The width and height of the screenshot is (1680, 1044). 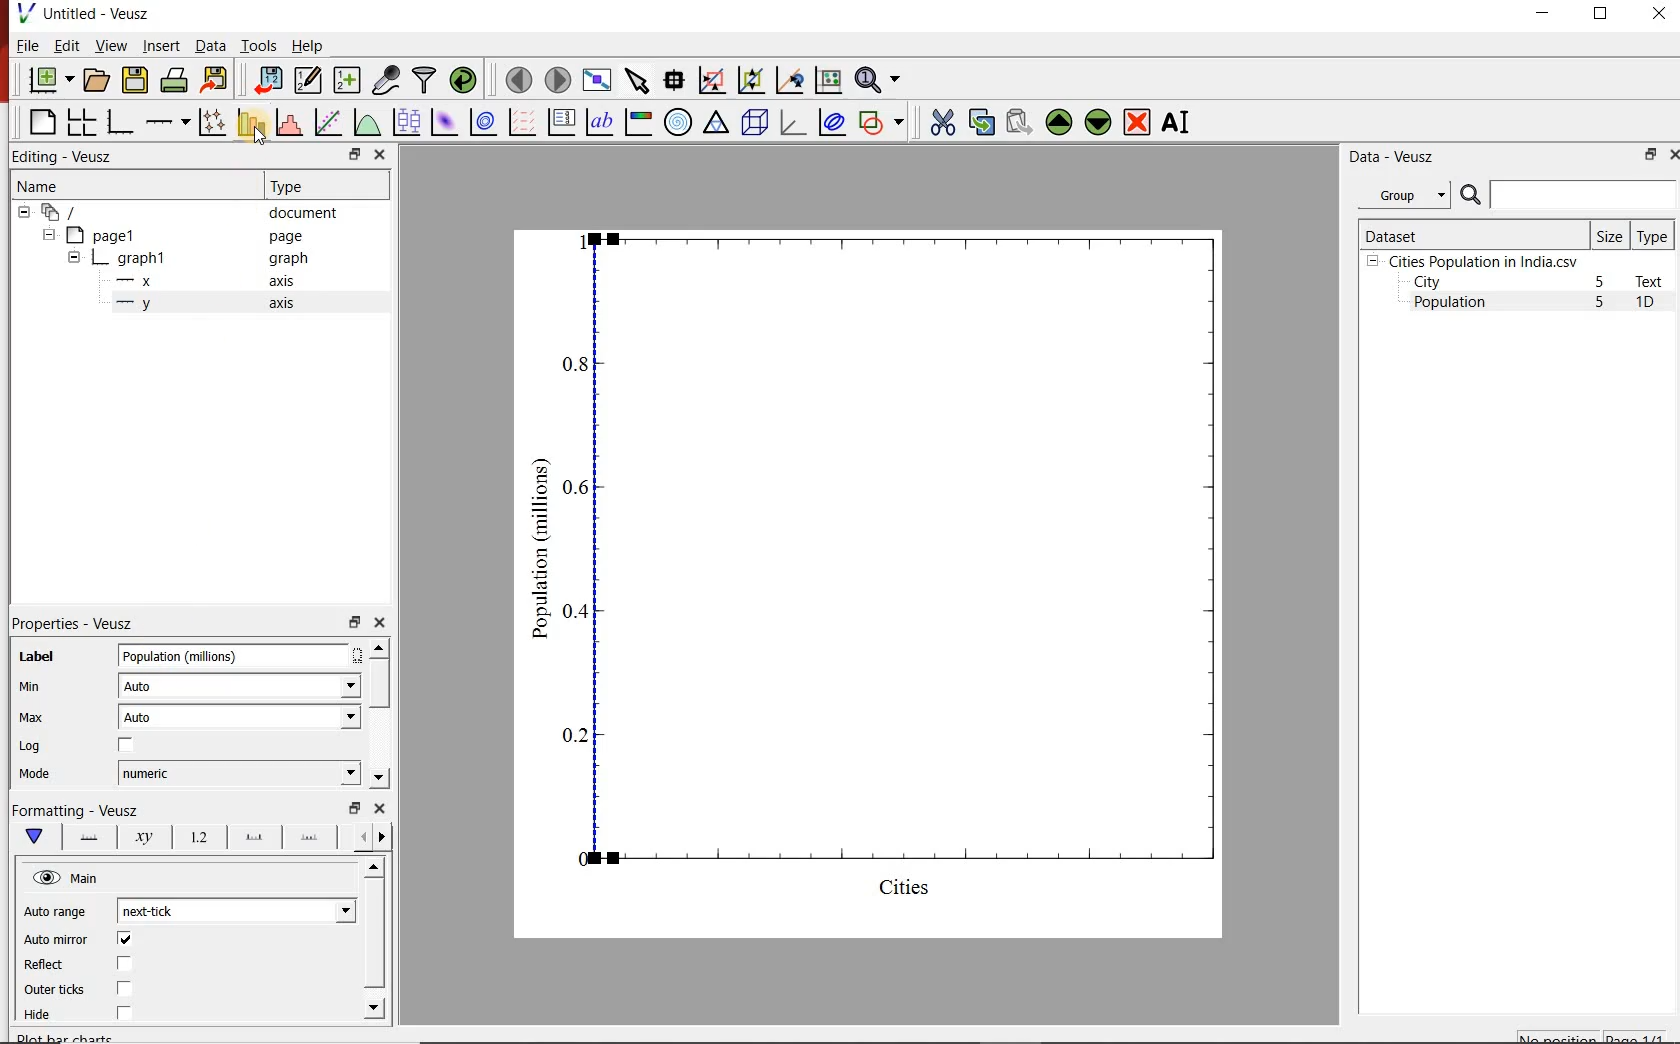 I want to click on Text, so click(x=1653, y=281).